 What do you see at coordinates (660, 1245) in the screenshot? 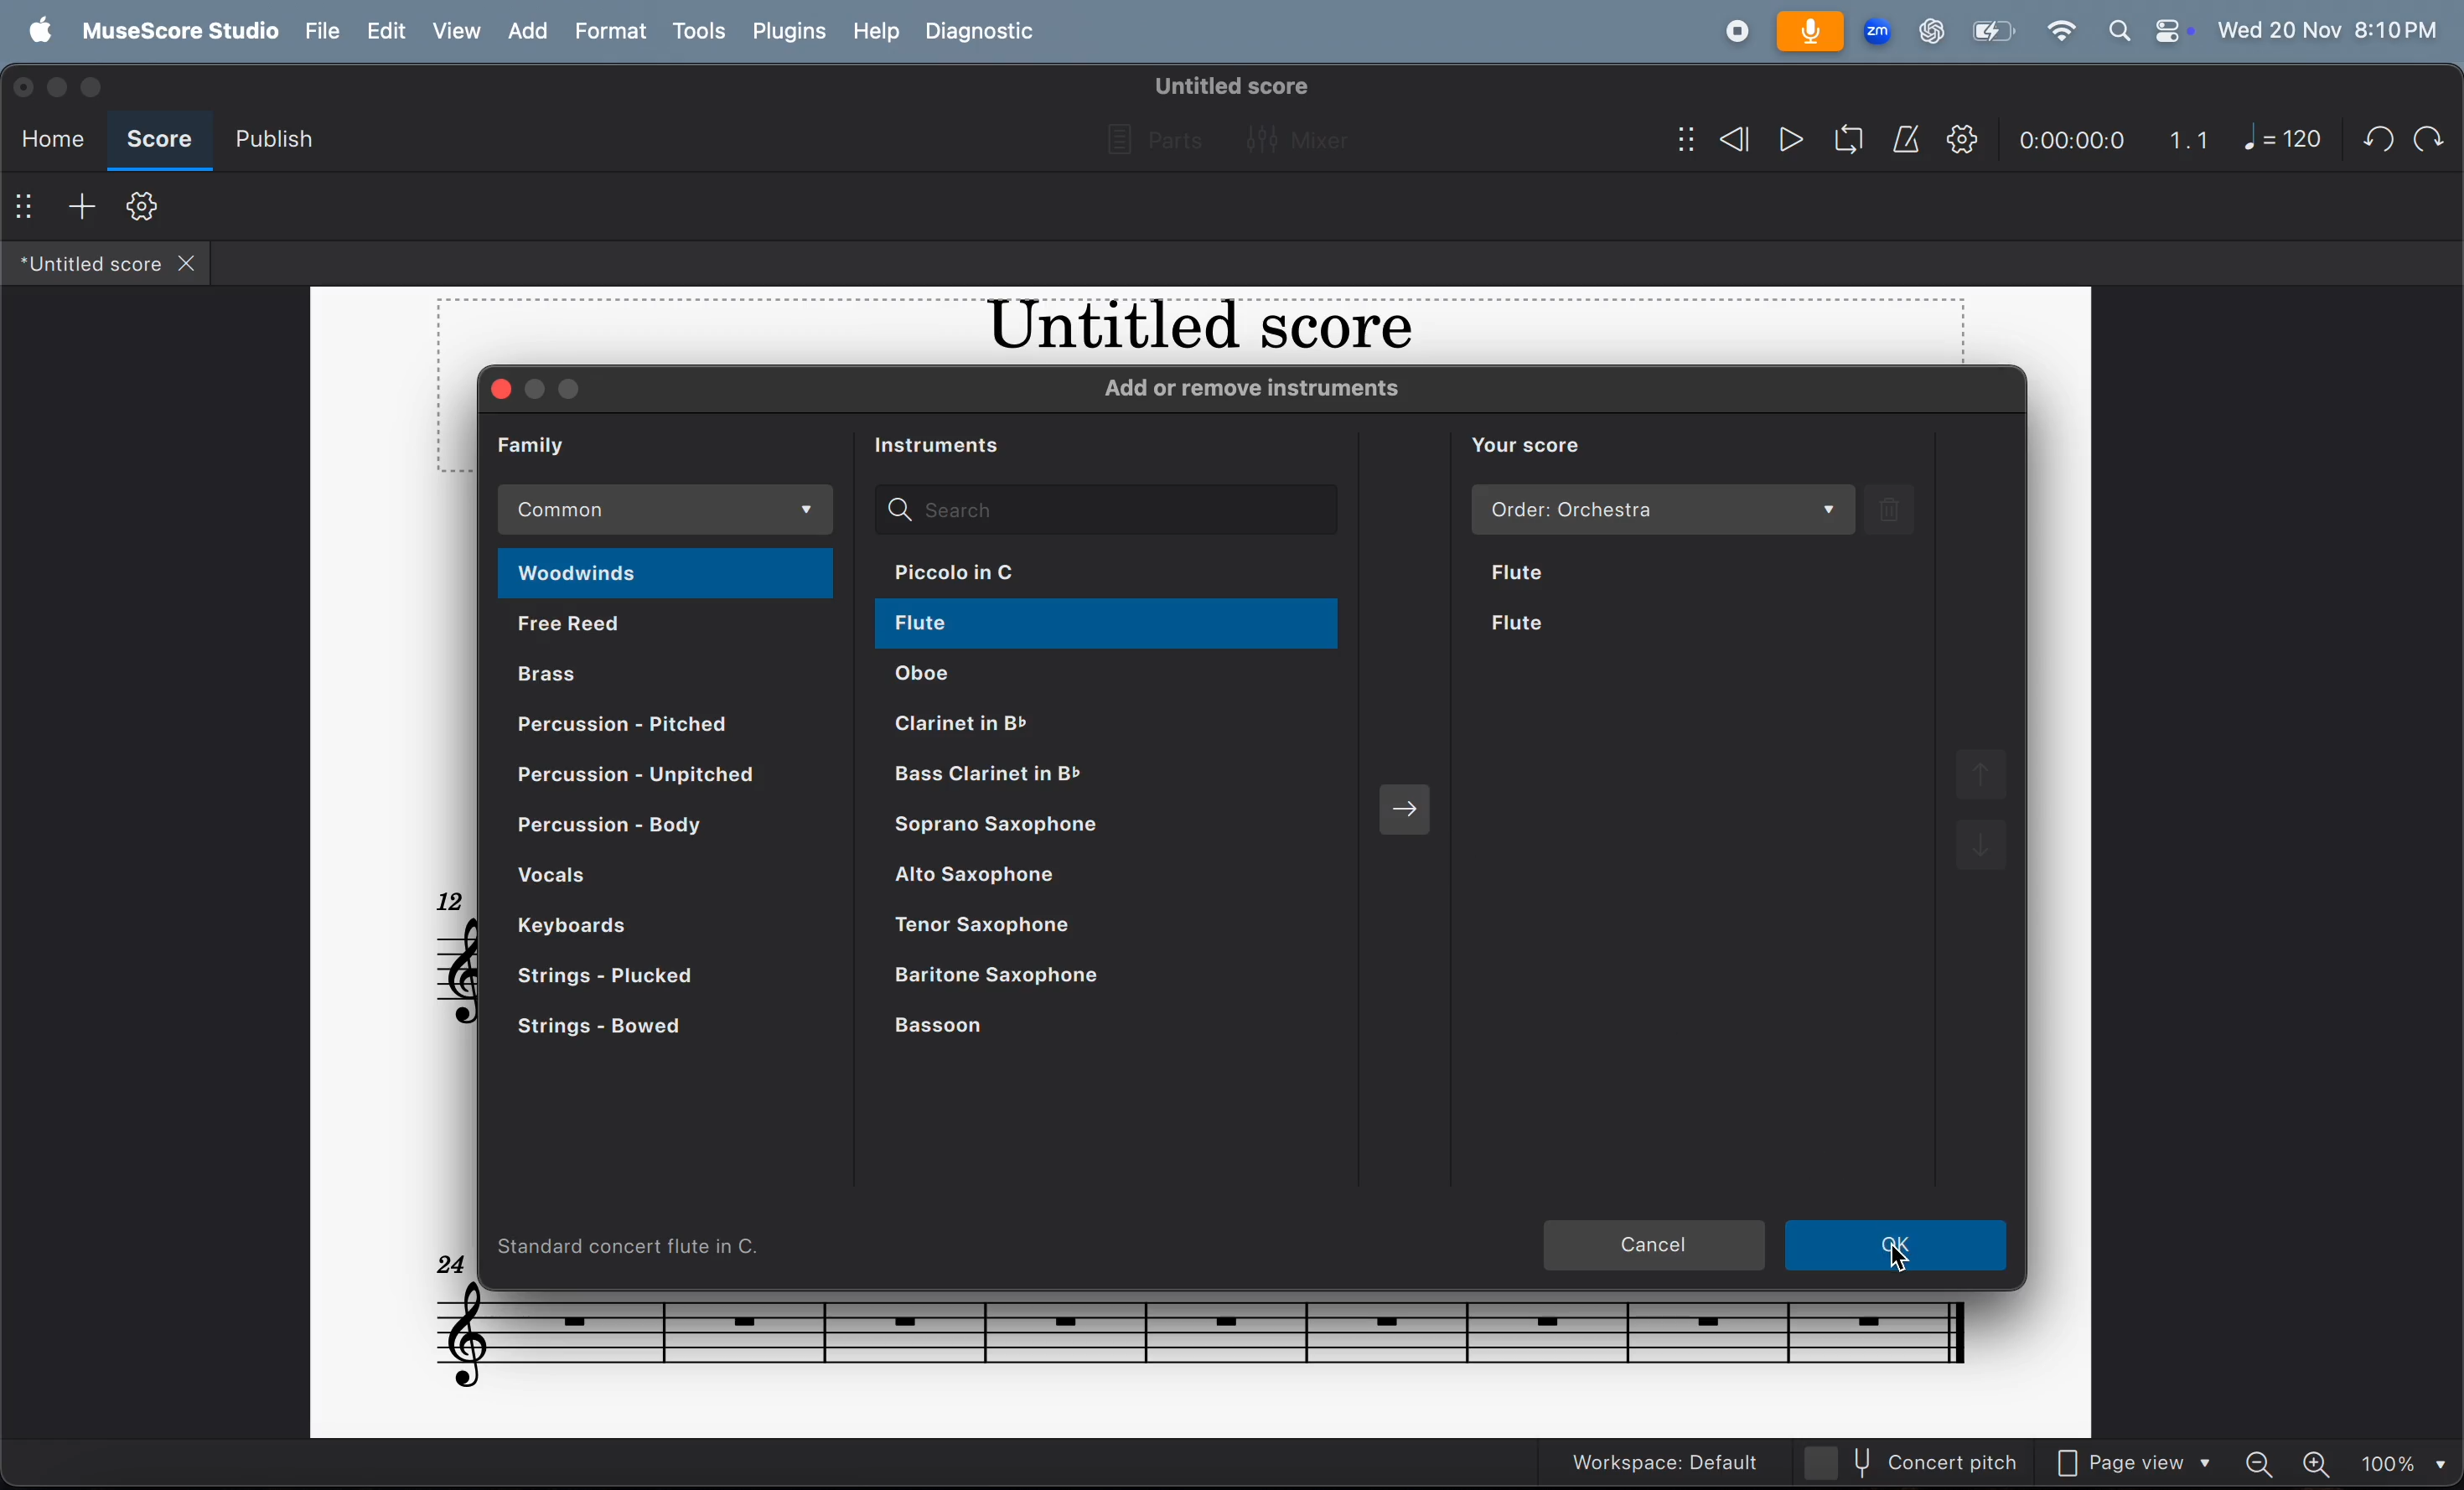
I see `standard concert flute in c.` at bounding box center [660, 1245].